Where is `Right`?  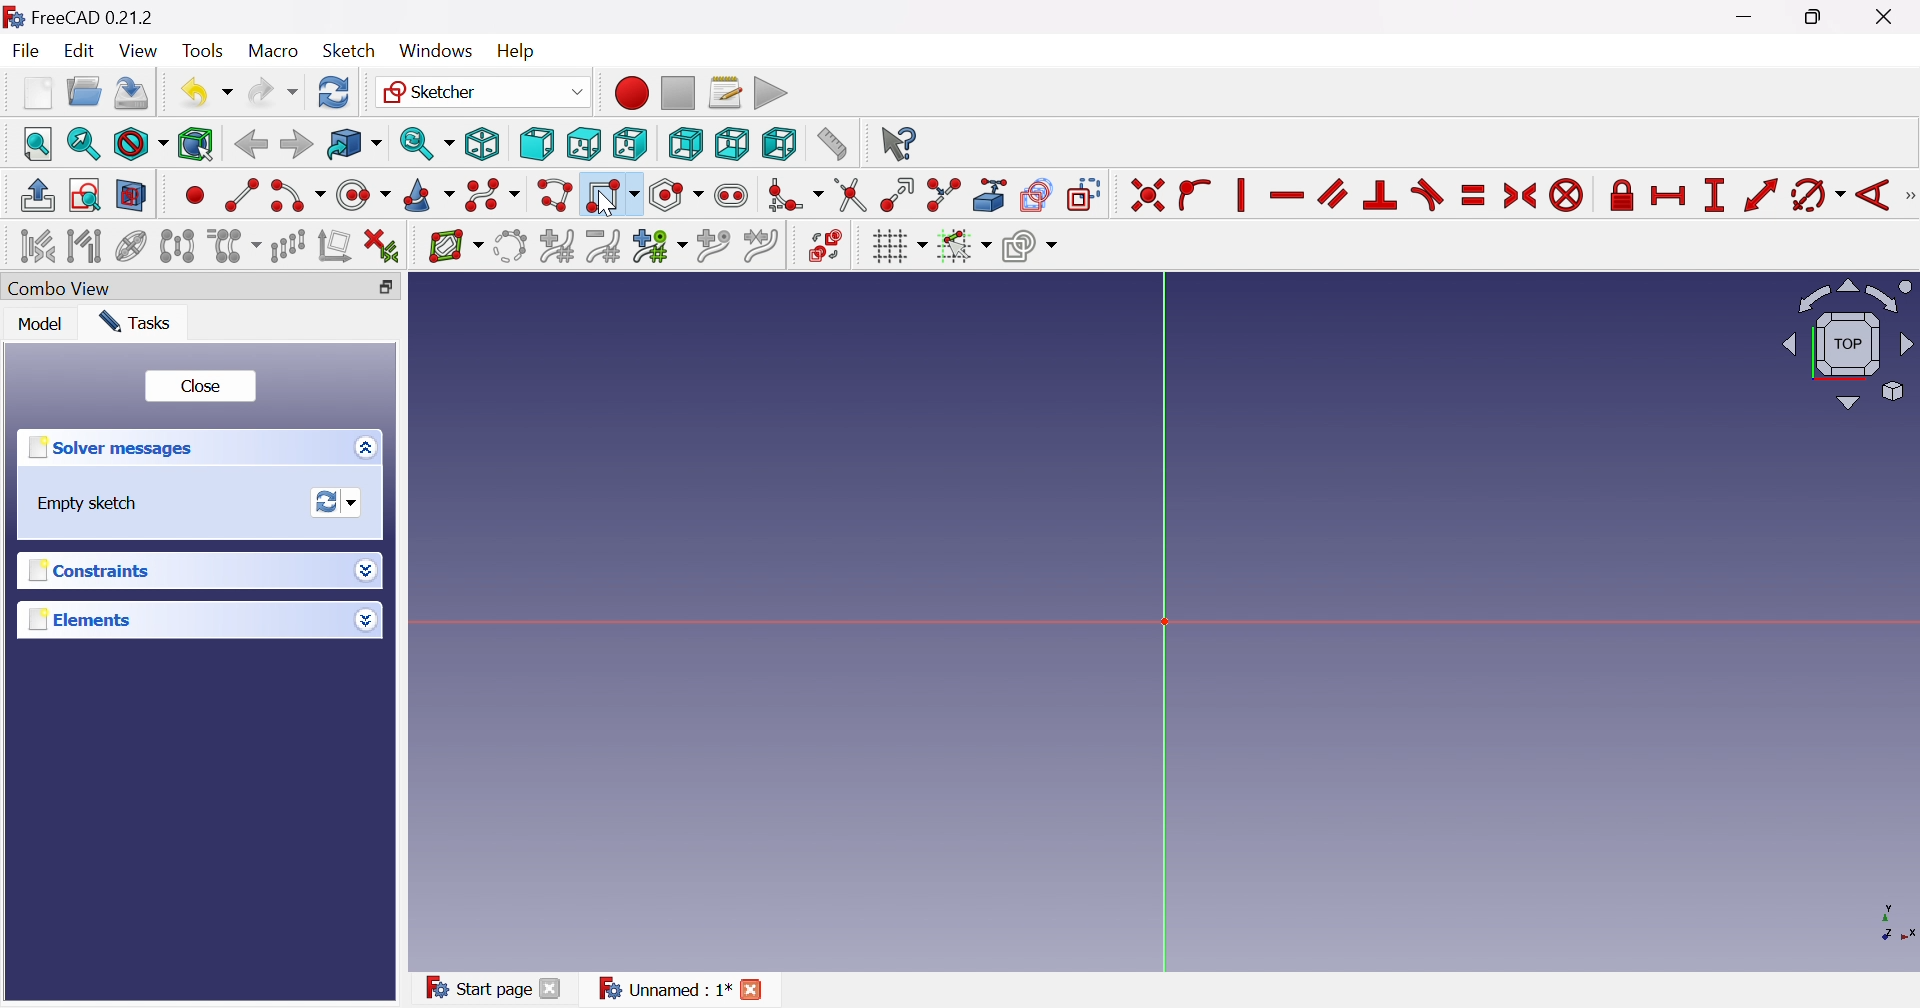
Right is located at coordinates (629, 143).